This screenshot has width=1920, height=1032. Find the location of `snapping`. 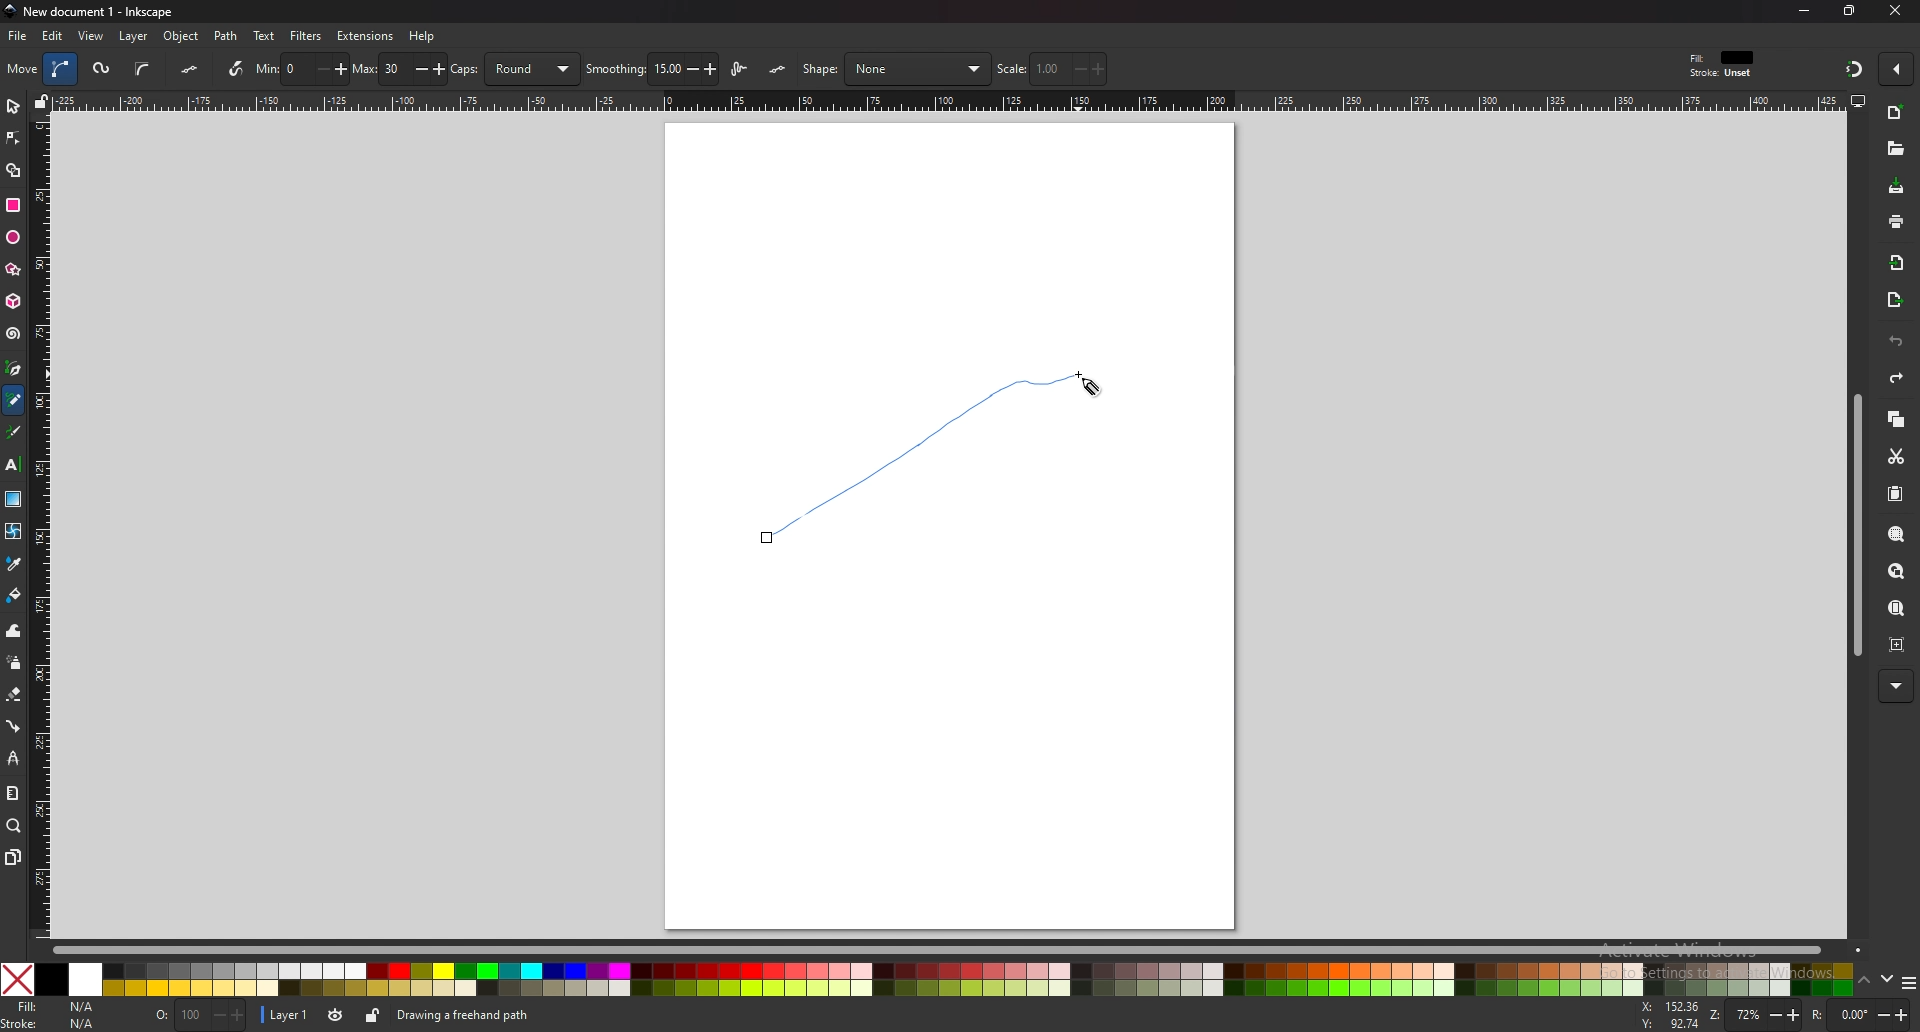

snapping is located at coordinates (1852, 70).